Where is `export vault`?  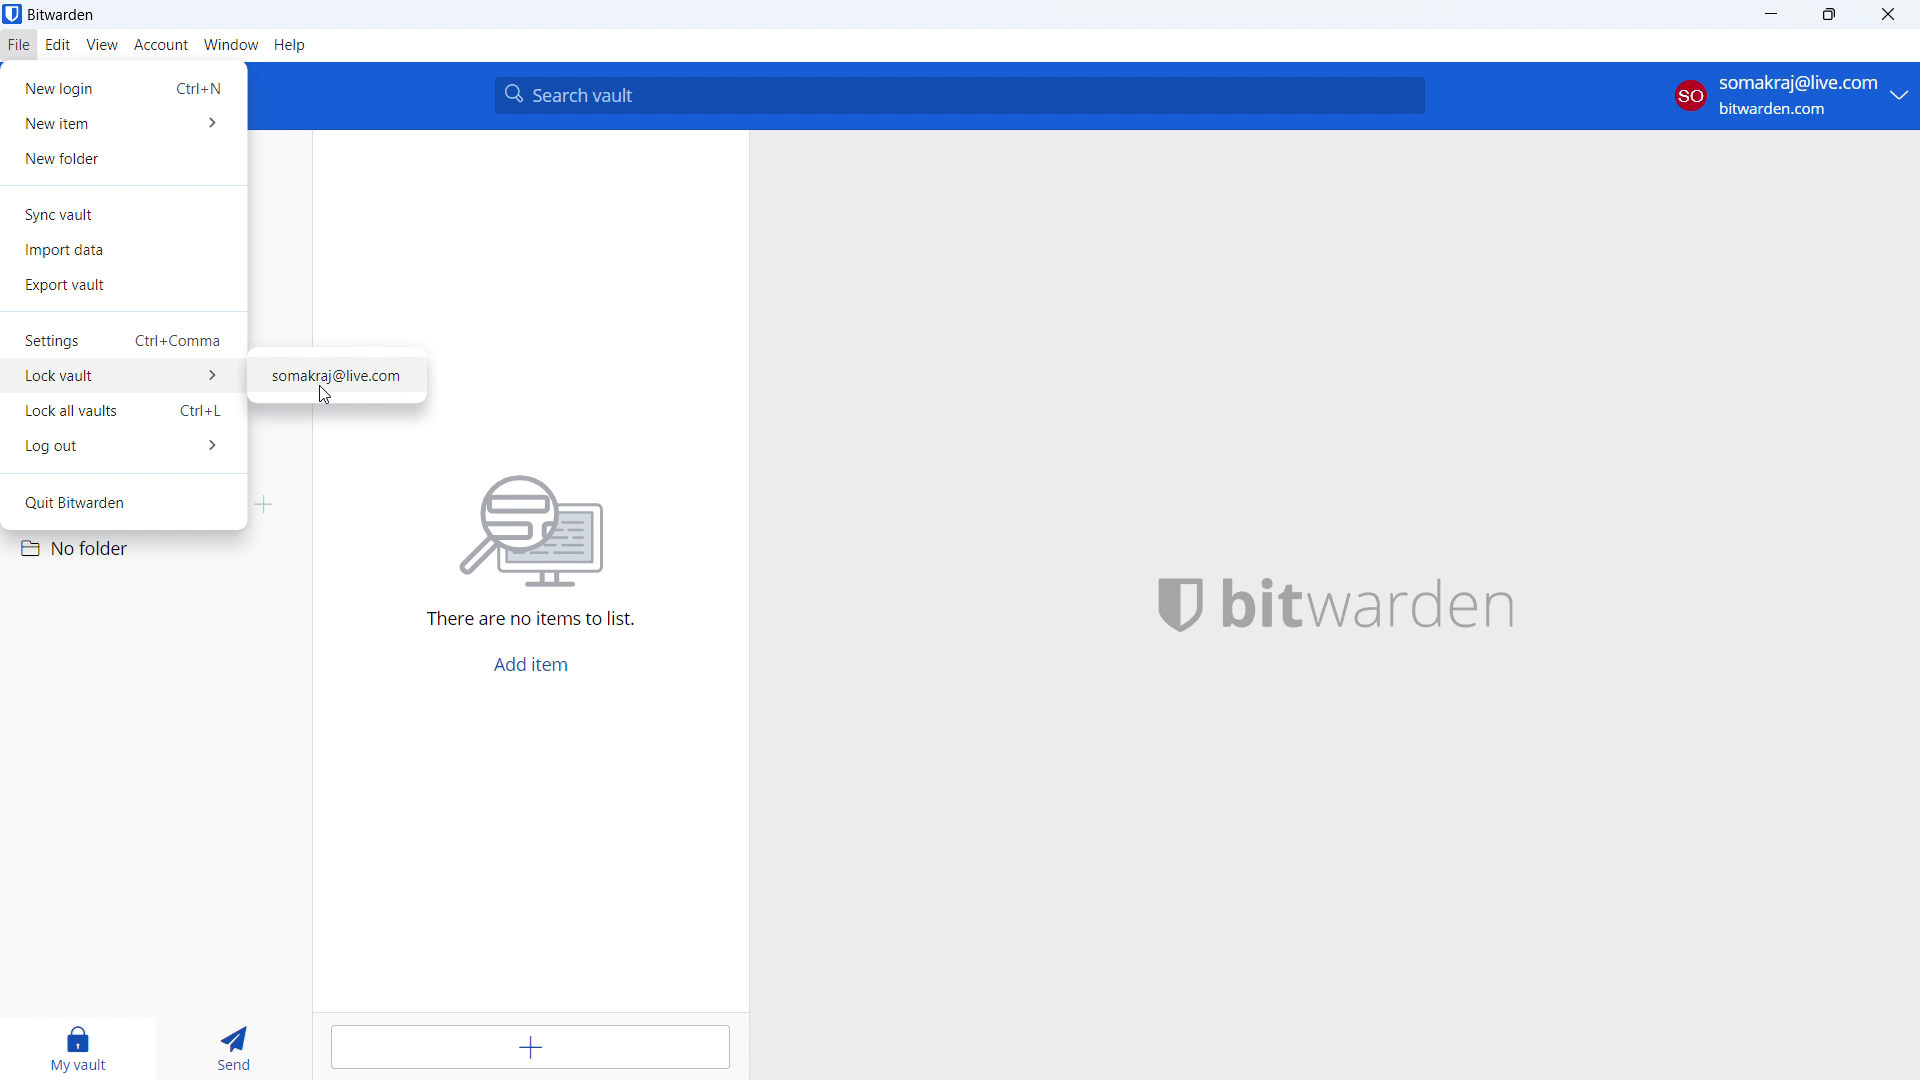
export vault is located at coordinates (124, 285).